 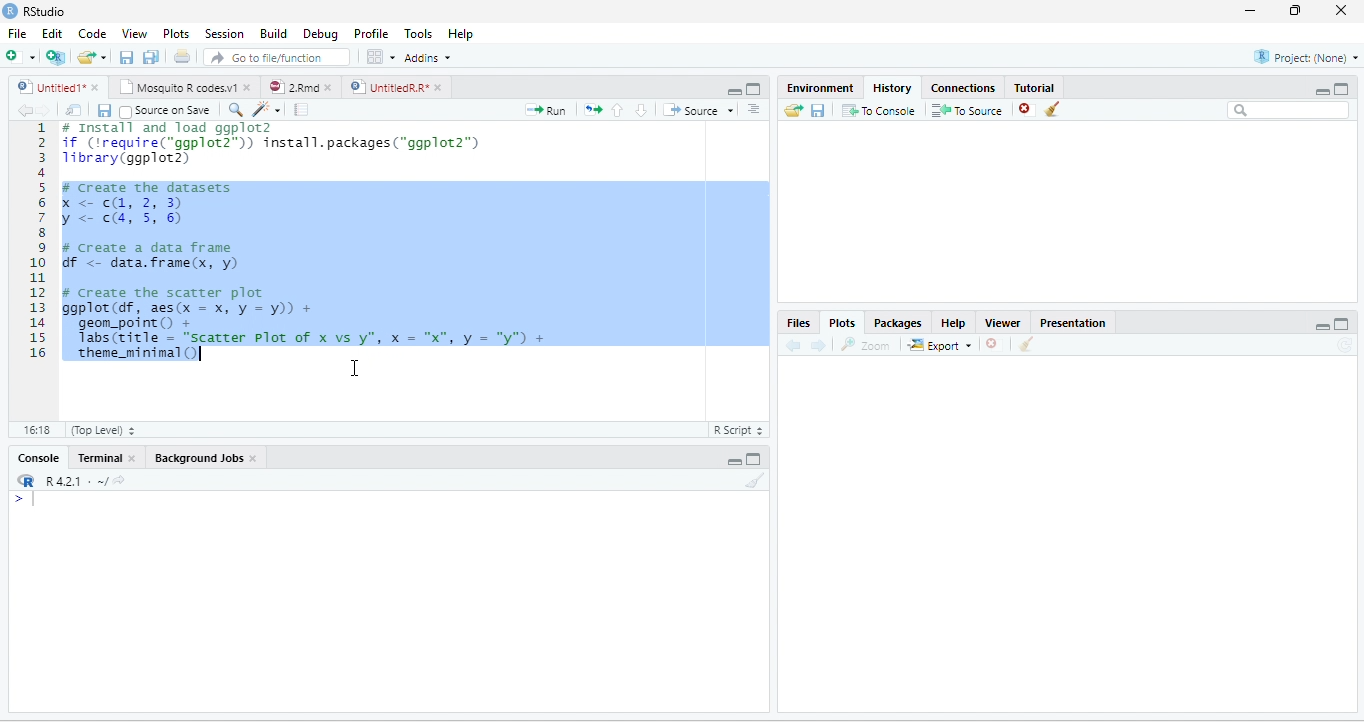 What do you see at coordinates (1288, 111) in the screenshot?
I see `Search bar` at bounding box center [1288, 111].